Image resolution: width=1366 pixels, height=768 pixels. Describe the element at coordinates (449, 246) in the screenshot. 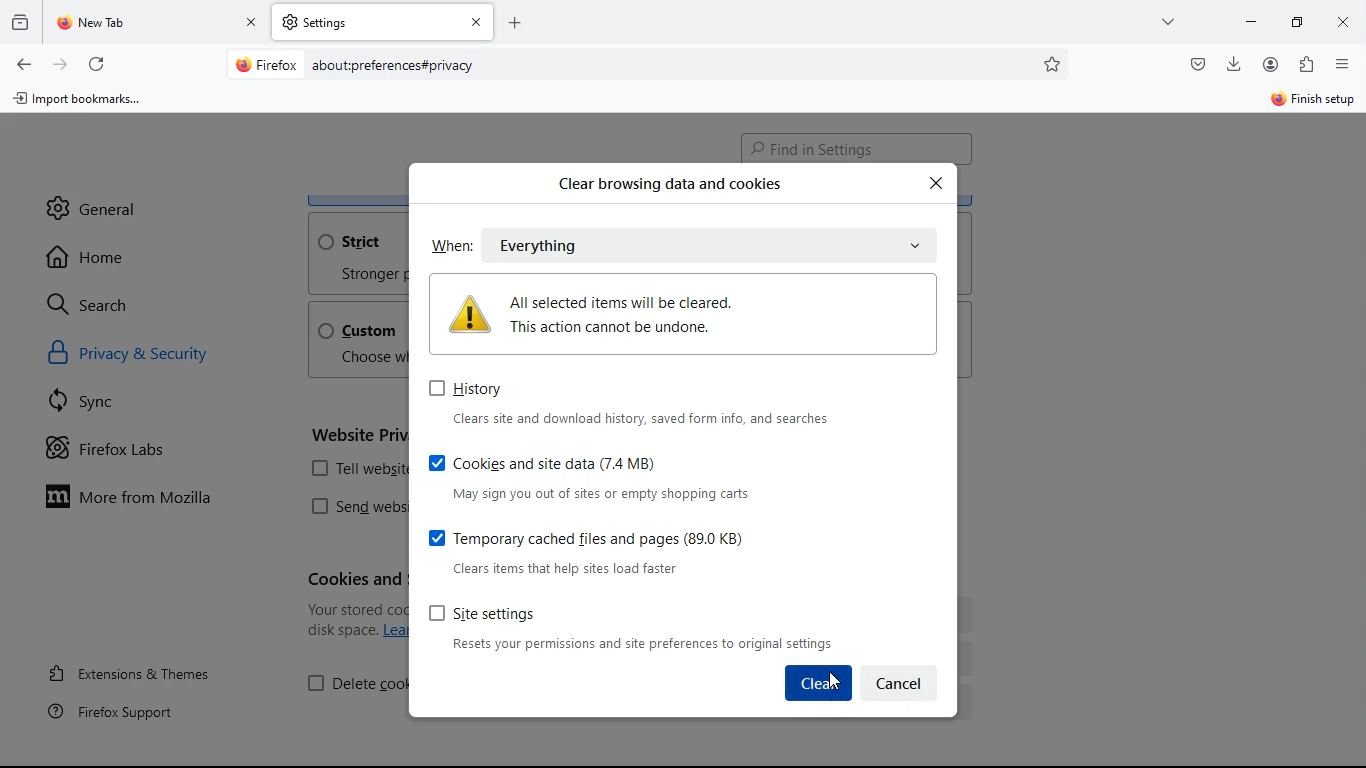

I see `‘When:` at that location.